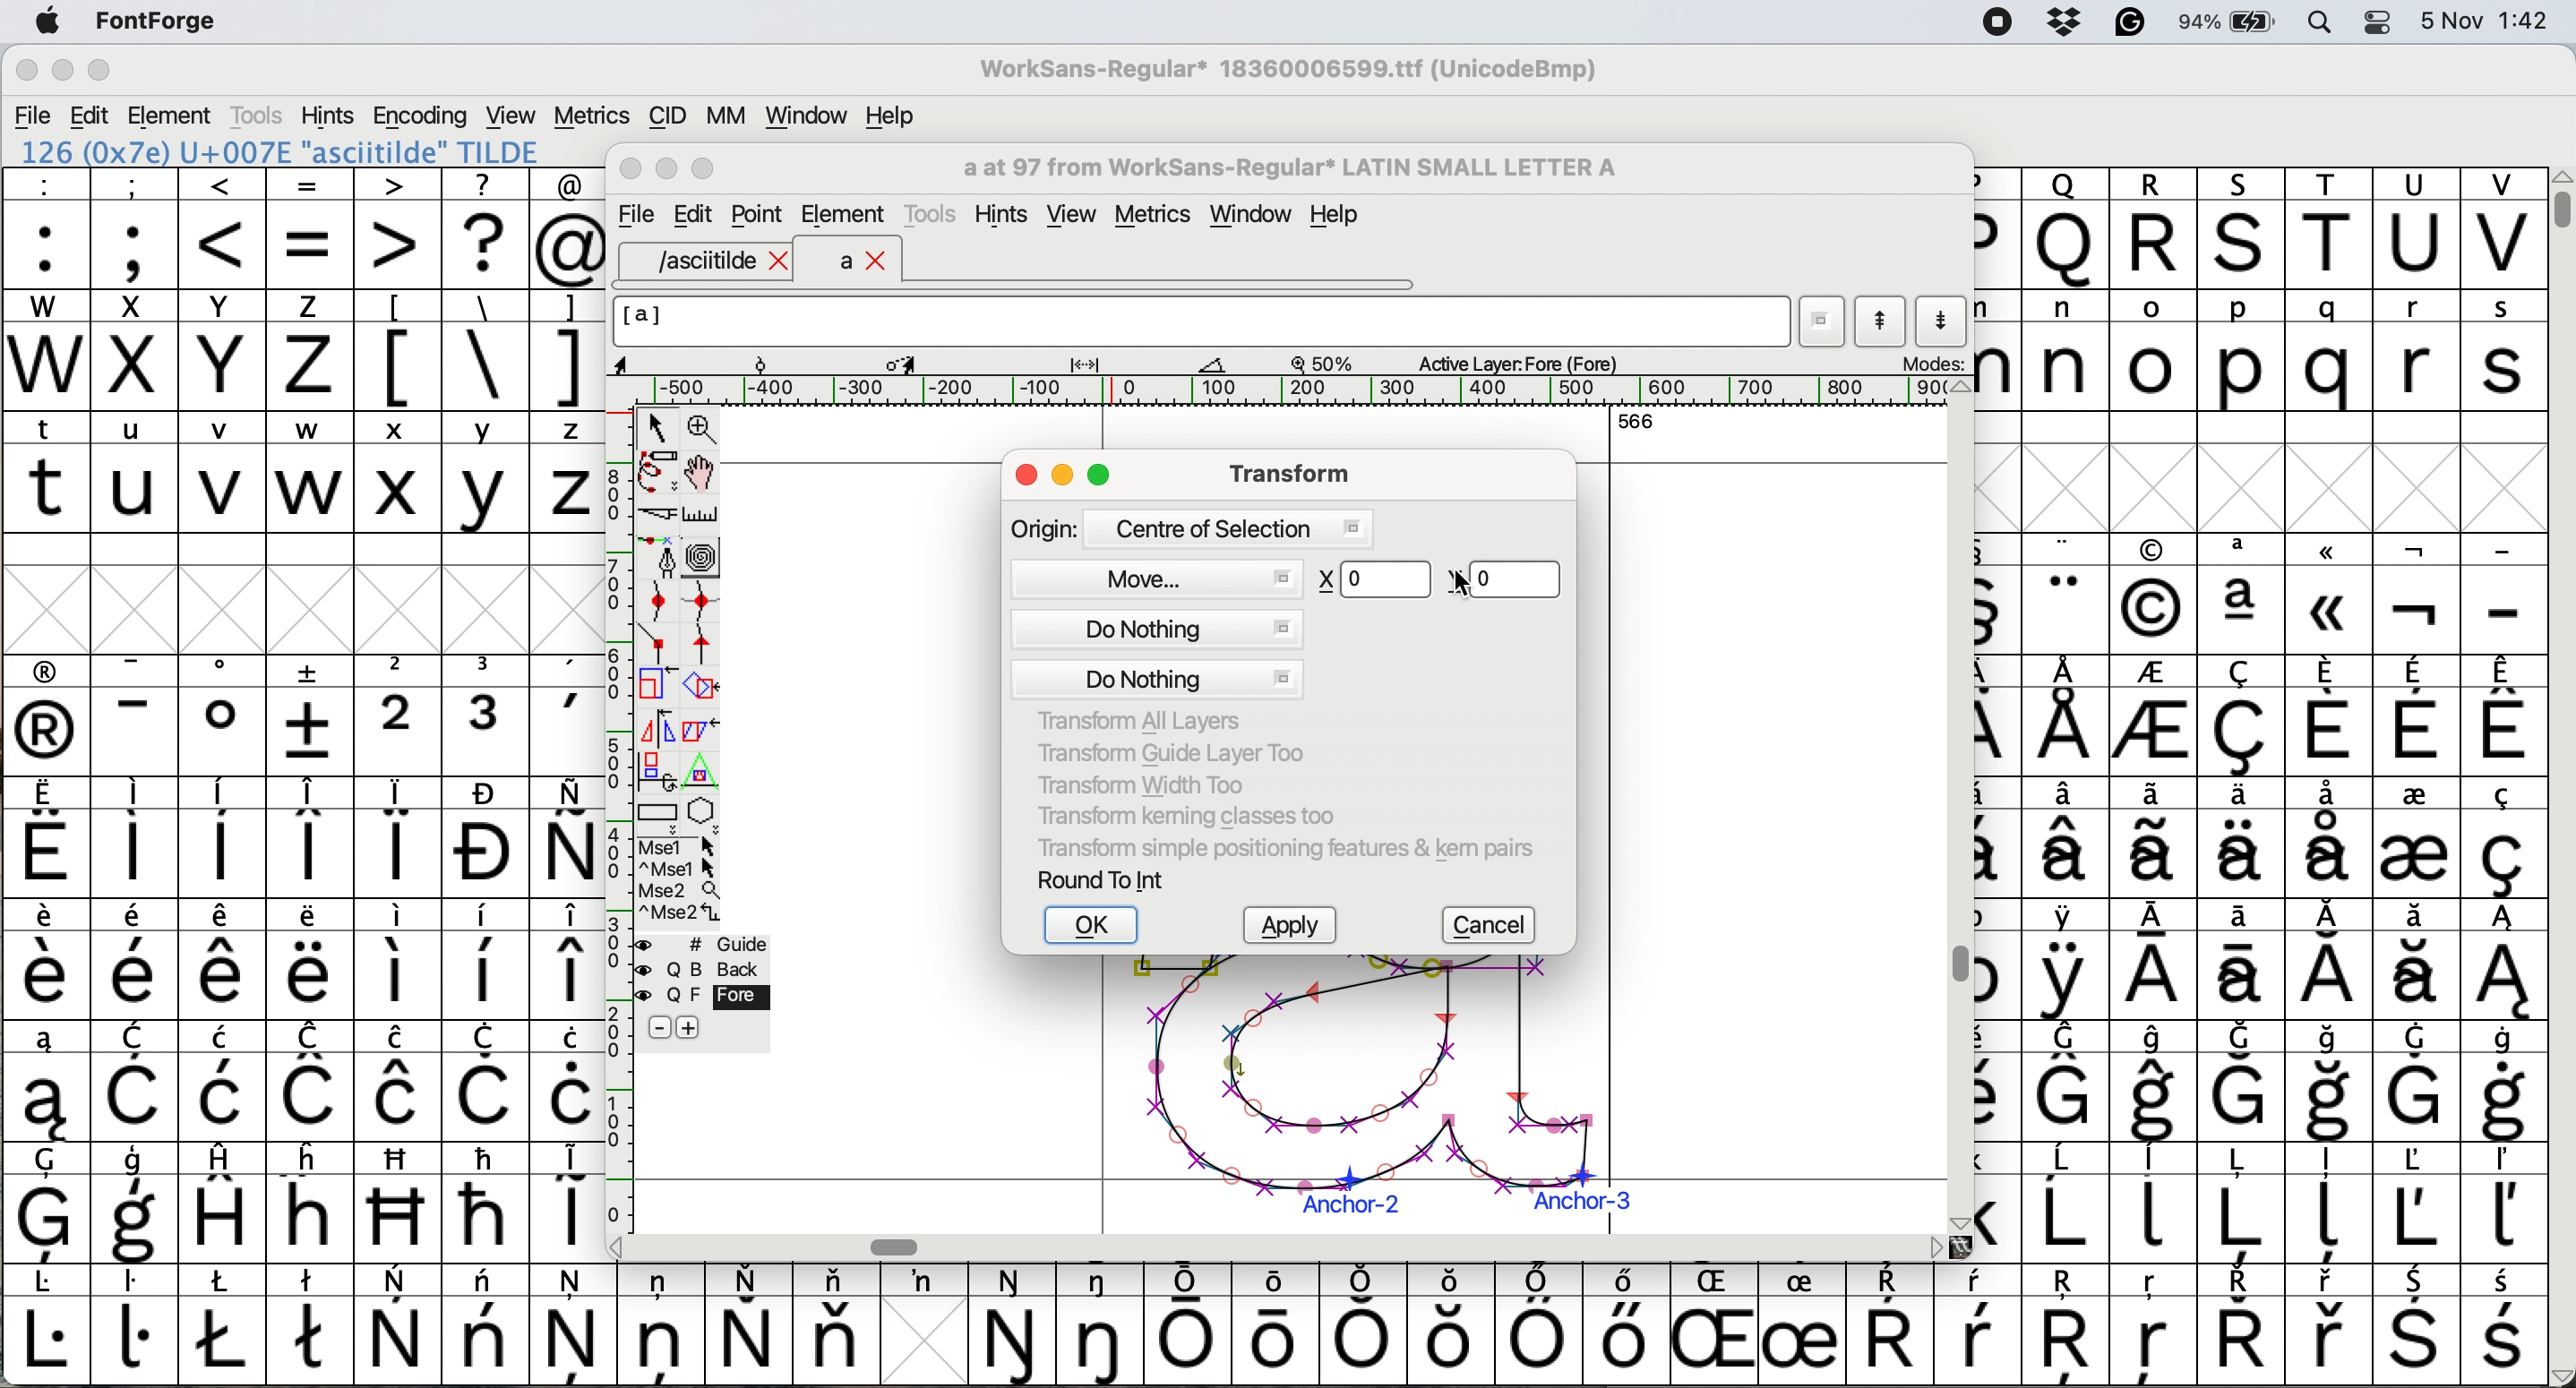 The image size is (2576, 1388). Describe the element at coordinates (48, 716) in the screenshot. I see `symbol` at that location.